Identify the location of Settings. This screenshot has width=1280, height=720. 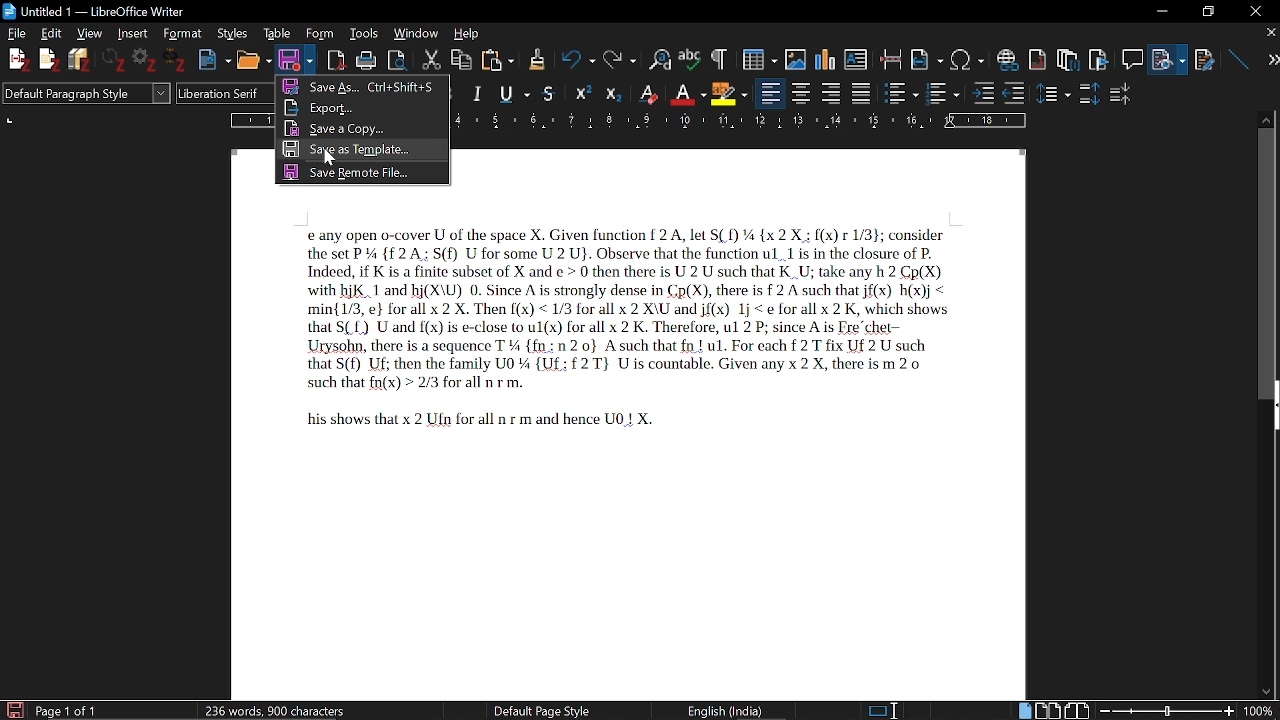
(147, 62).